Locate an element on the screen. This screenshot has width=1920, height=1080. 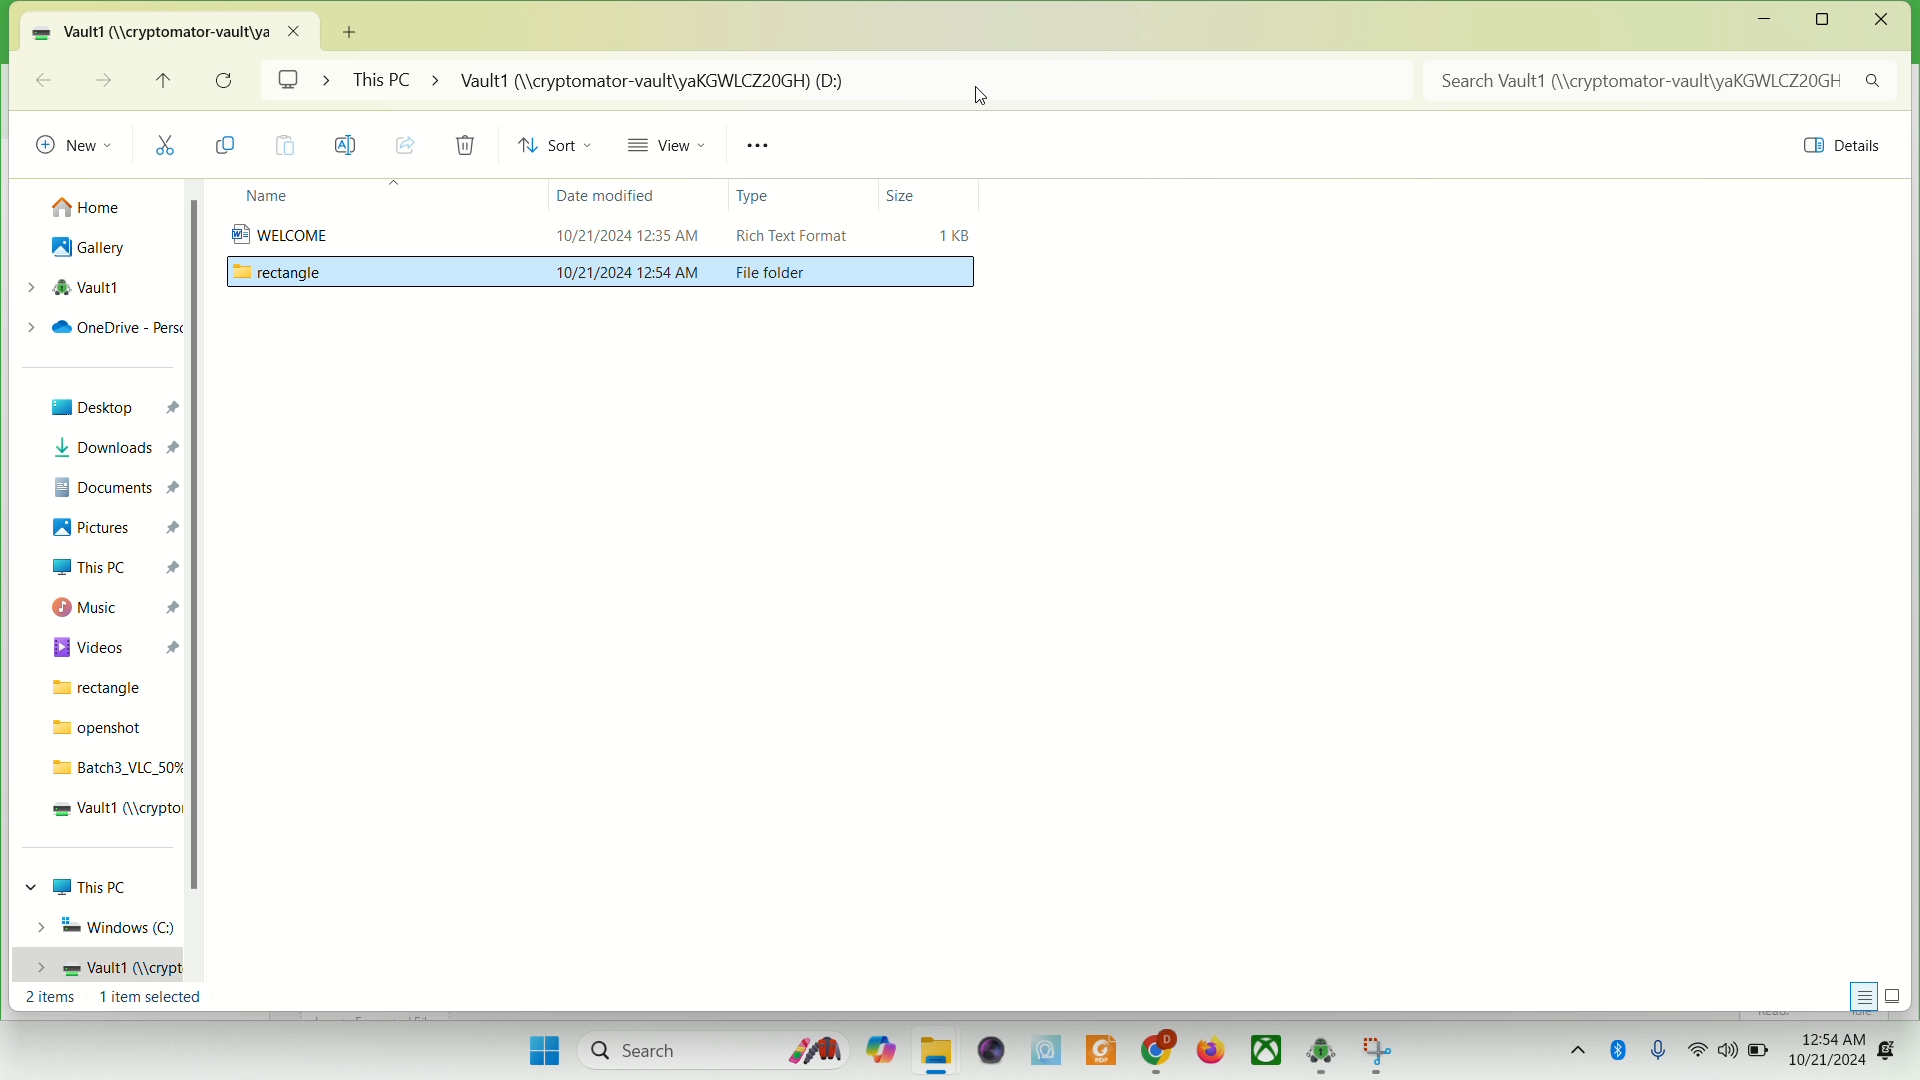
up to is located at coordinates (169, 85).